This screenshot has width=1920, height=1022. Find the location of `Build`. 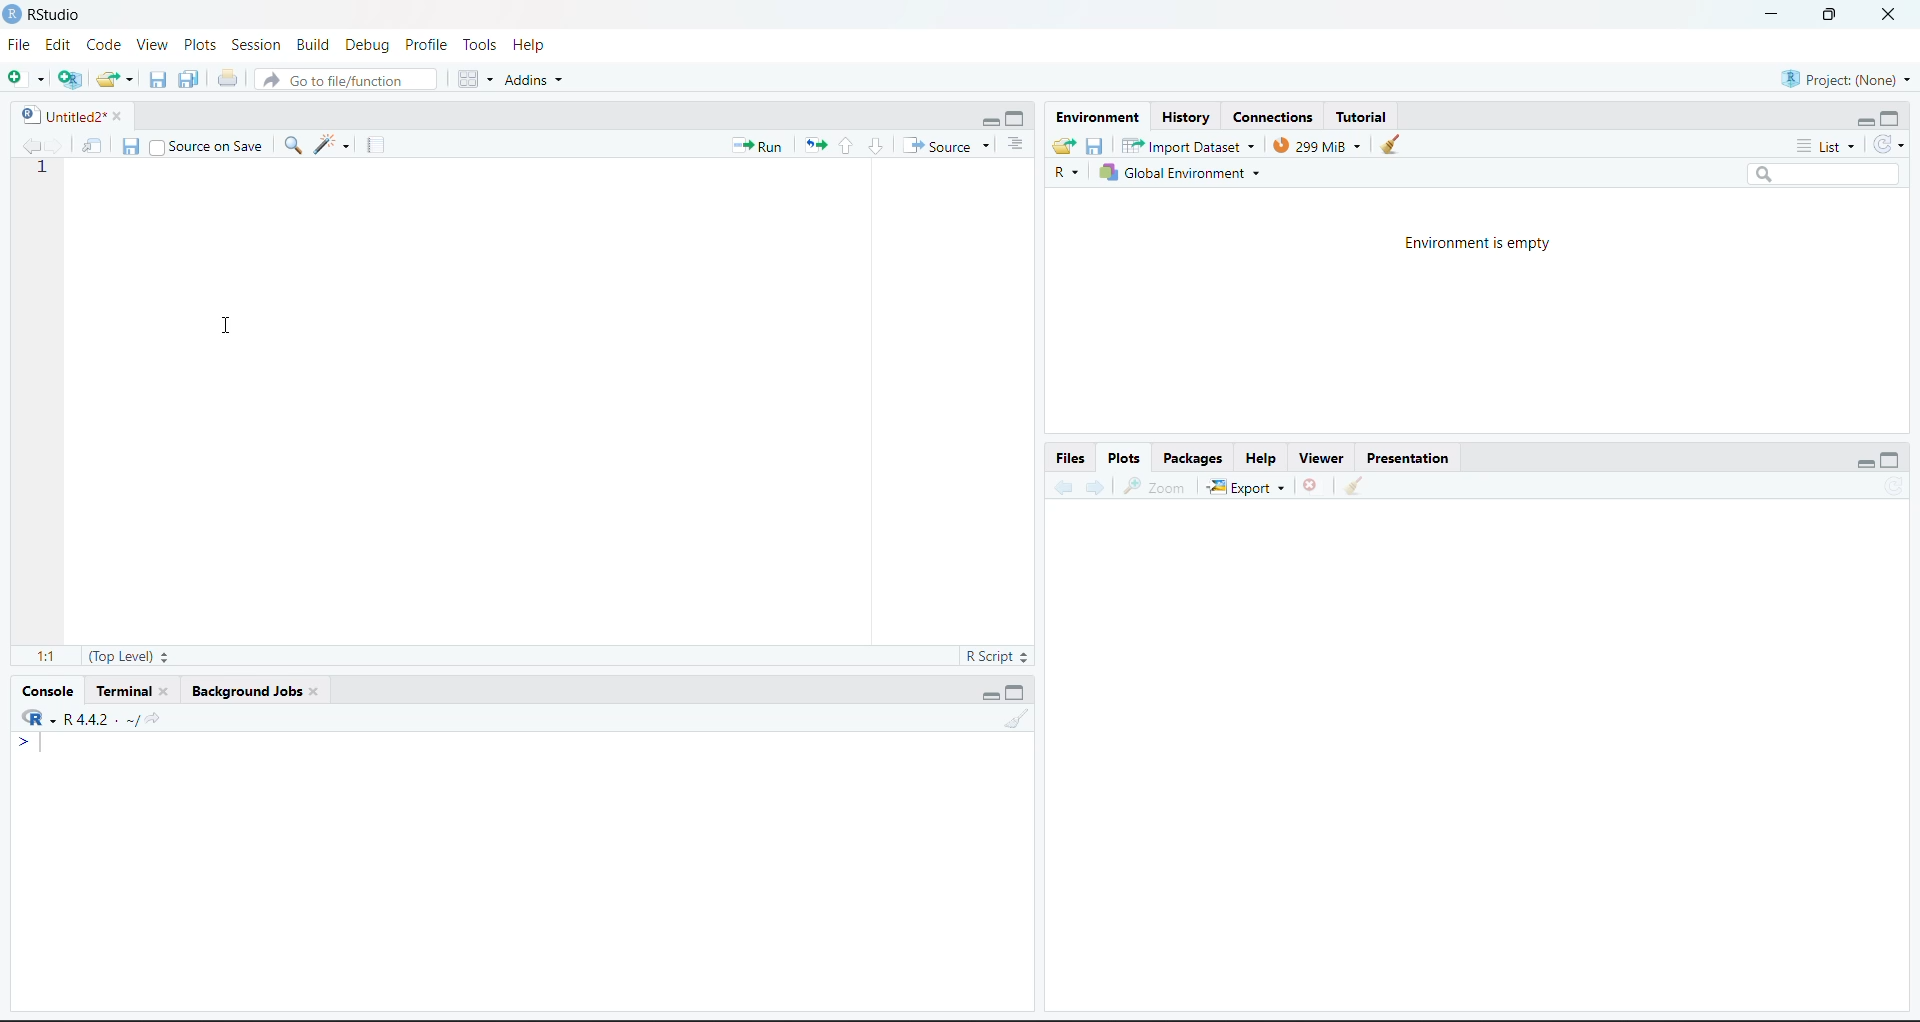

Build is located at coordinates (313, 45).